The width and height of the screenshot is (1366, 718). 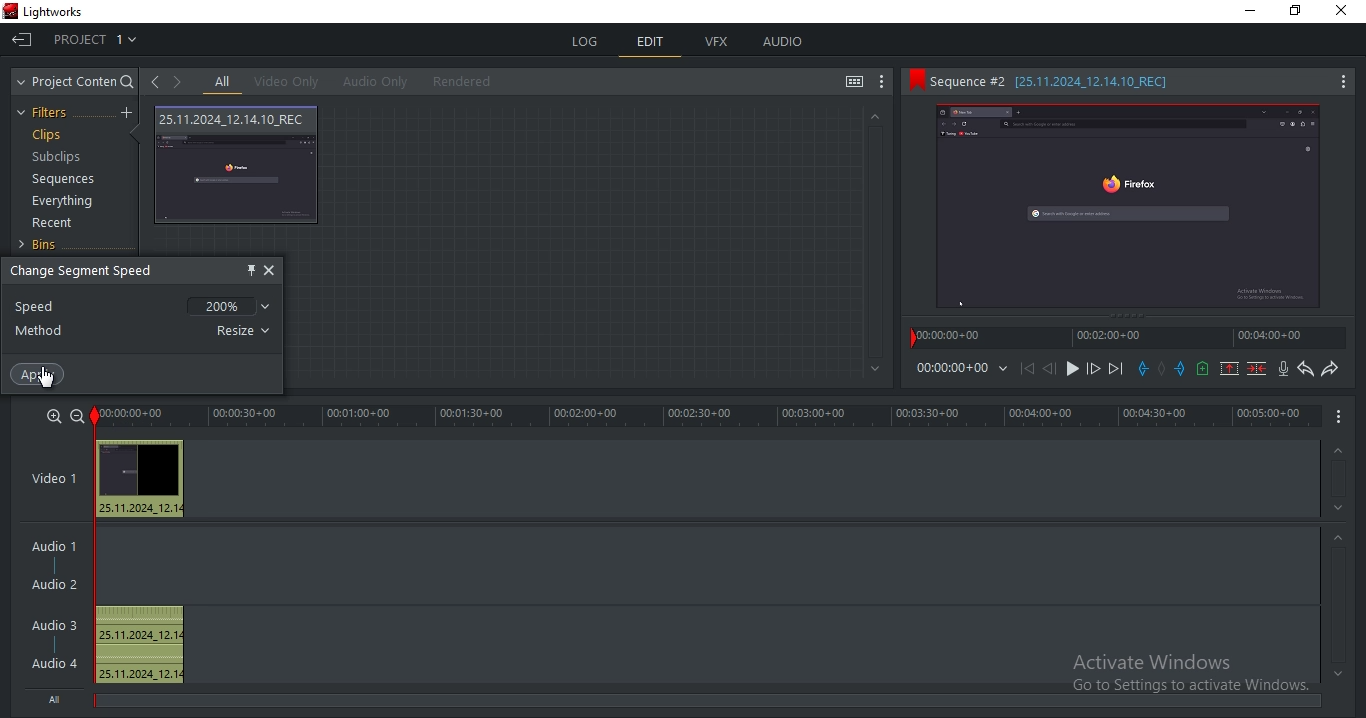 I want to click on app title, so click(x=47, y=13).